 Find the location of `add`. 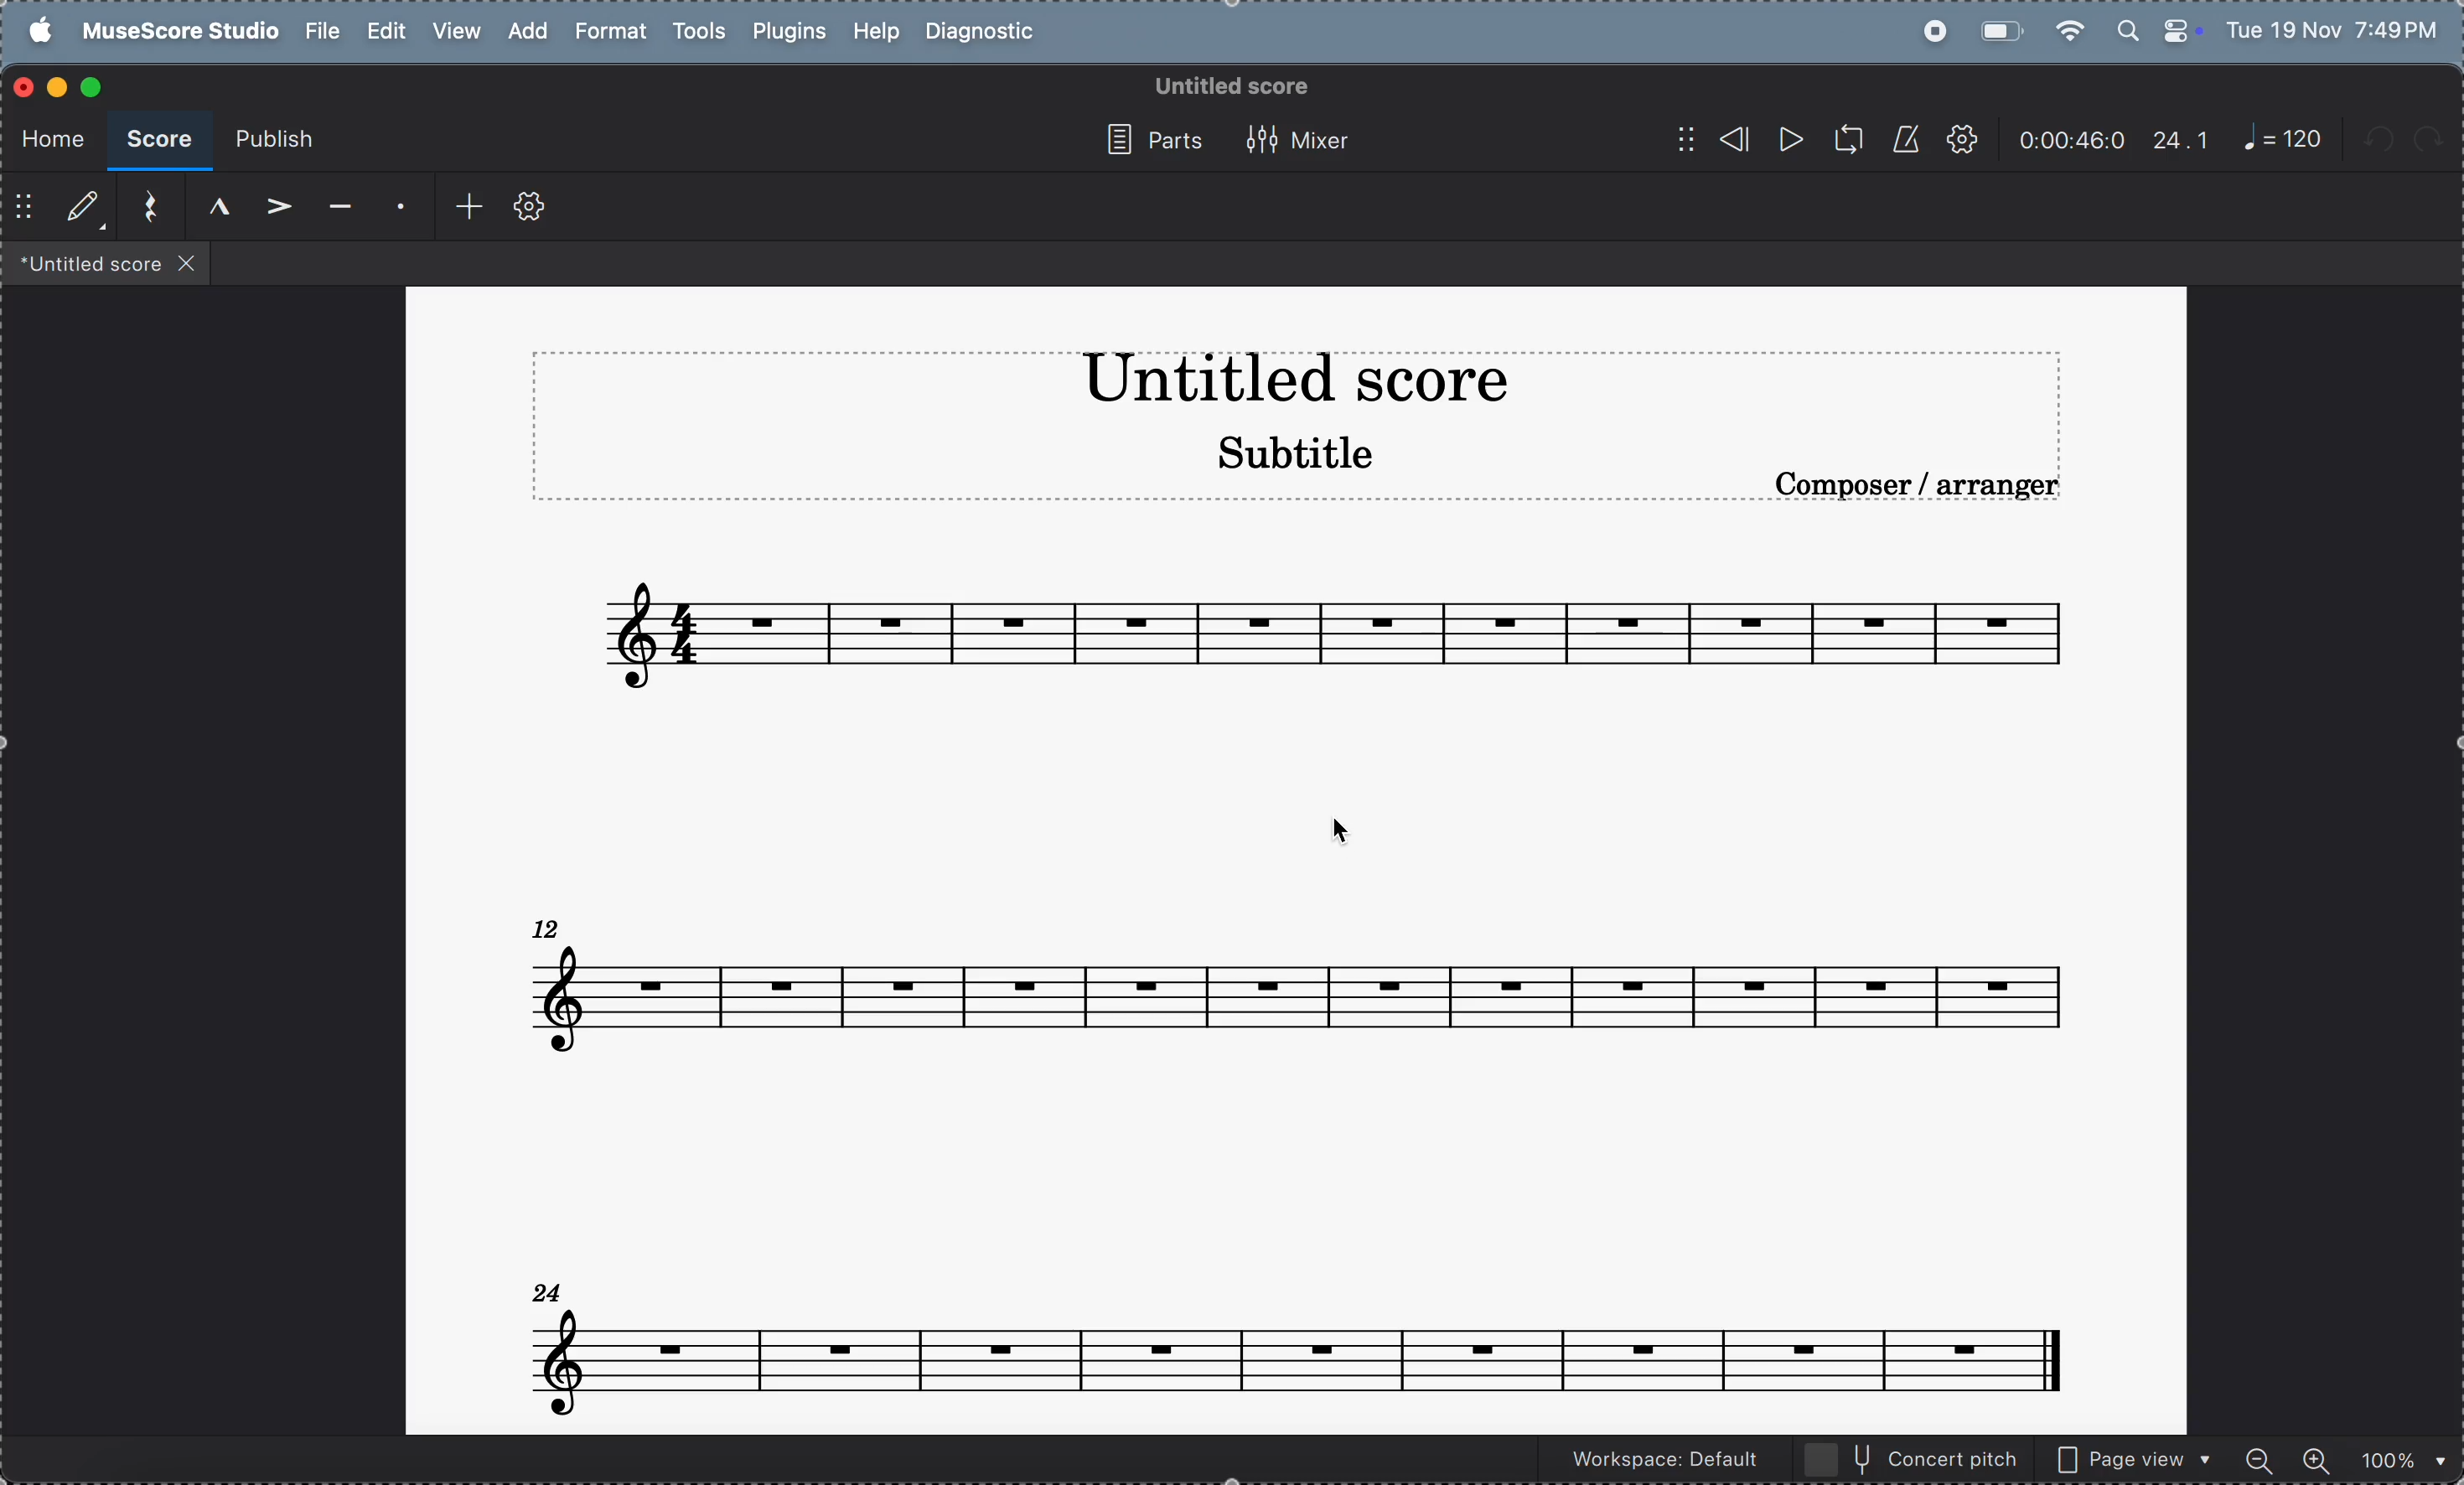

add is located at coordinates (458, 207).